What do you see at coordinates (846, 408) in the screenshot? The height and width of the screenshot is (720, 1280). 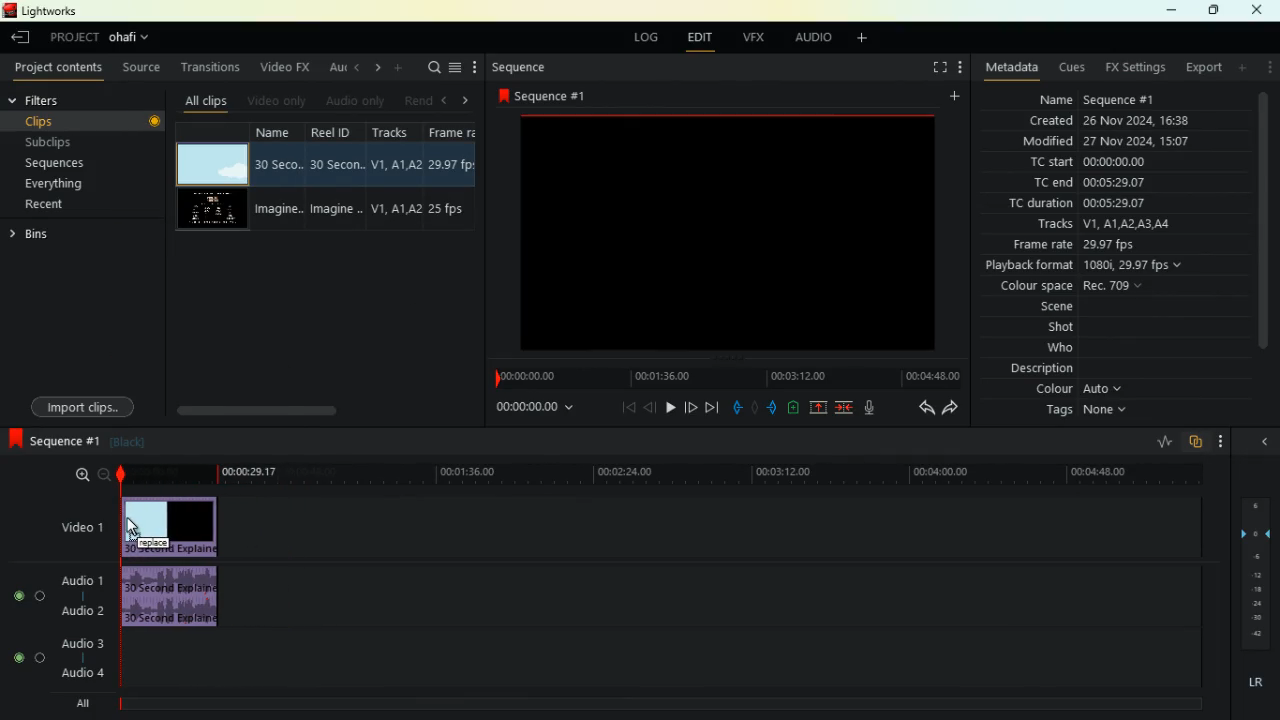 I see `merge` at bounding box center [846, 408].